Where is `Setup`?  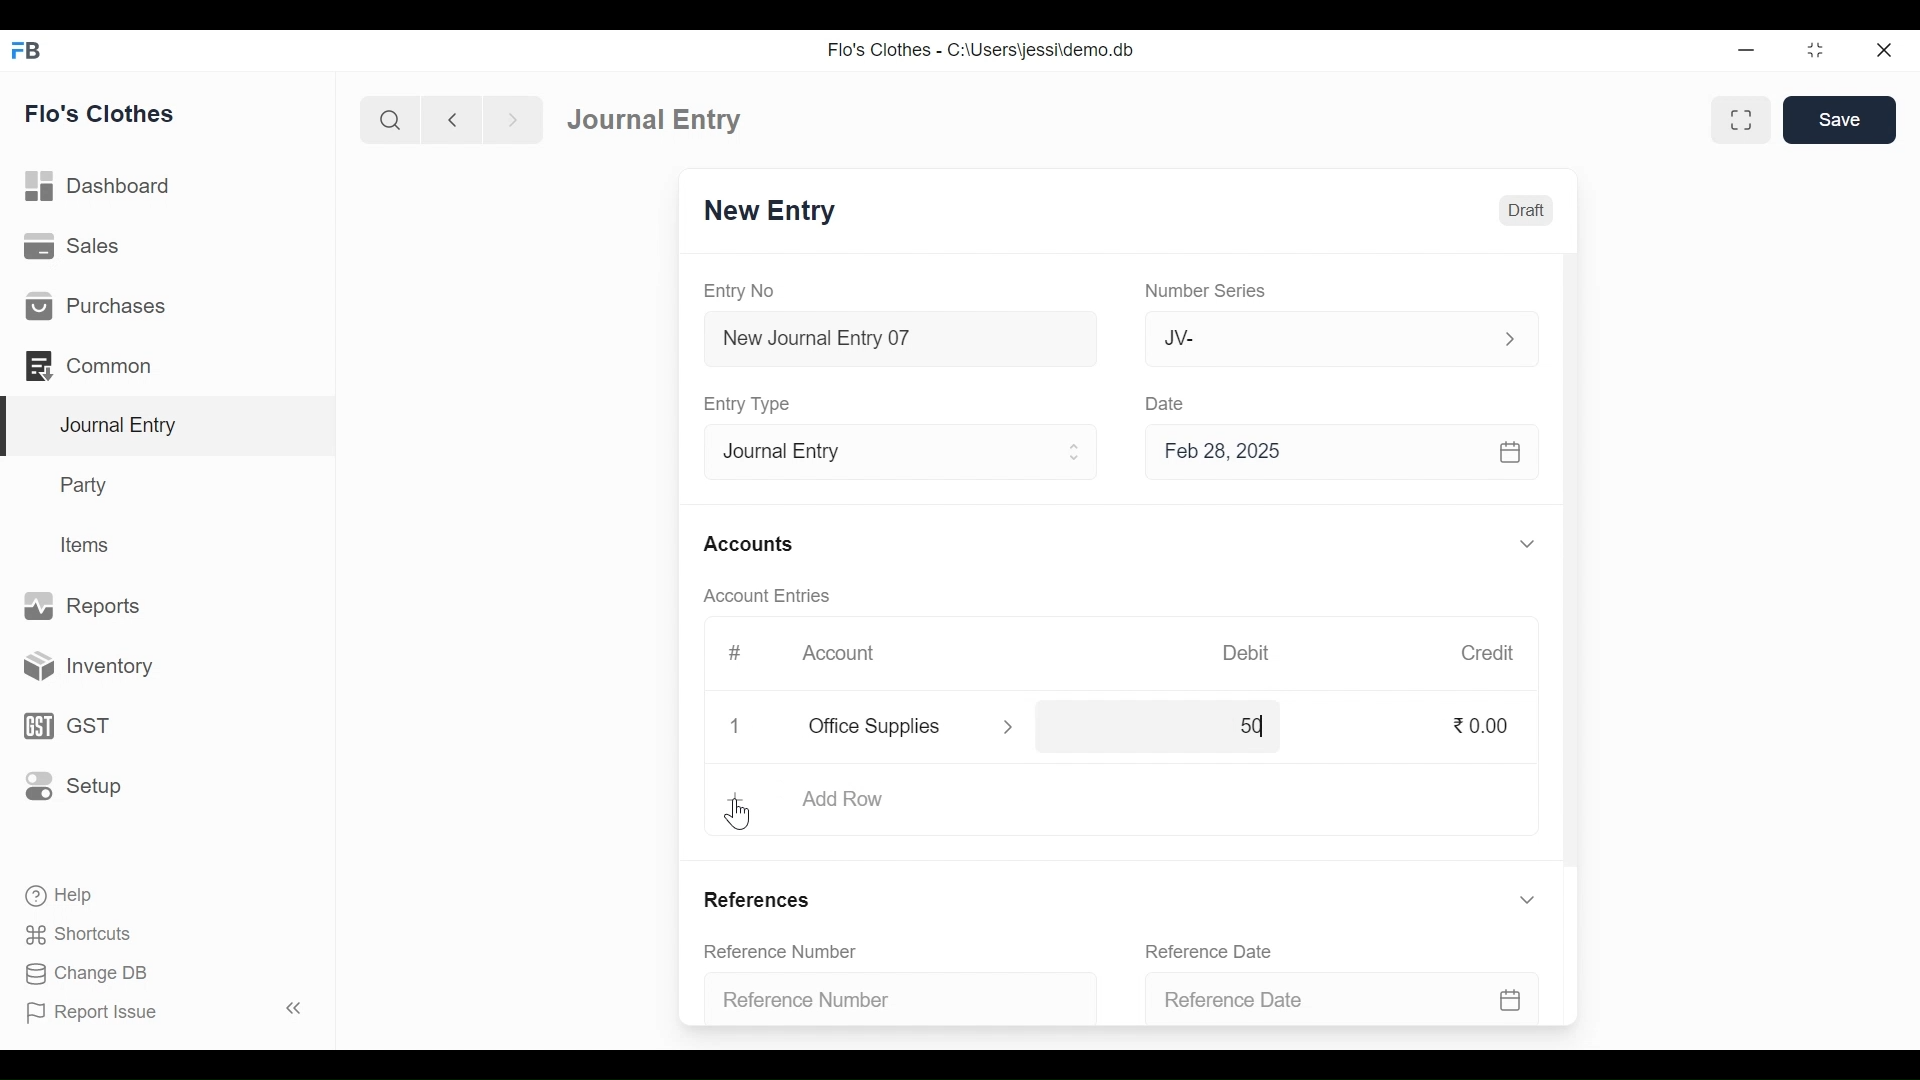
Setup is located at coordinates (73, 784).